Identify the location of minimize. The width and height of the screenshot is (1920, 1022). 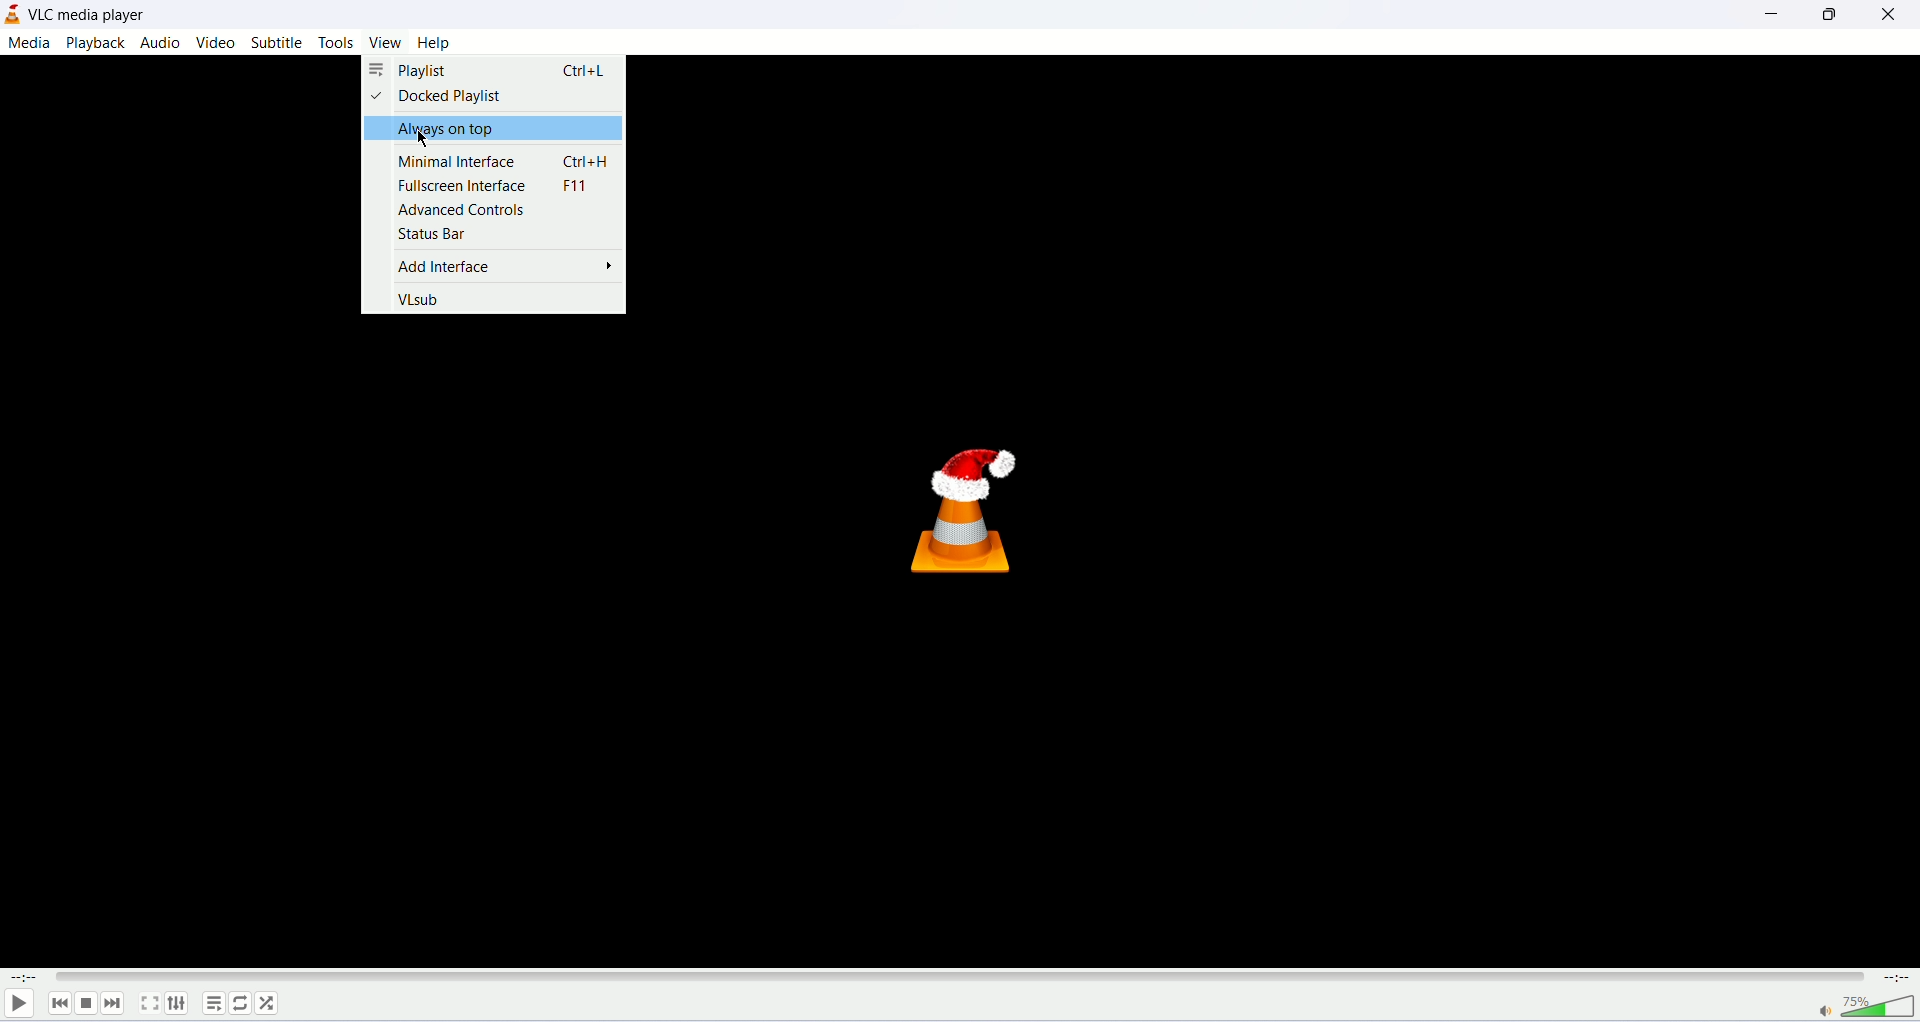
(1768, 14).